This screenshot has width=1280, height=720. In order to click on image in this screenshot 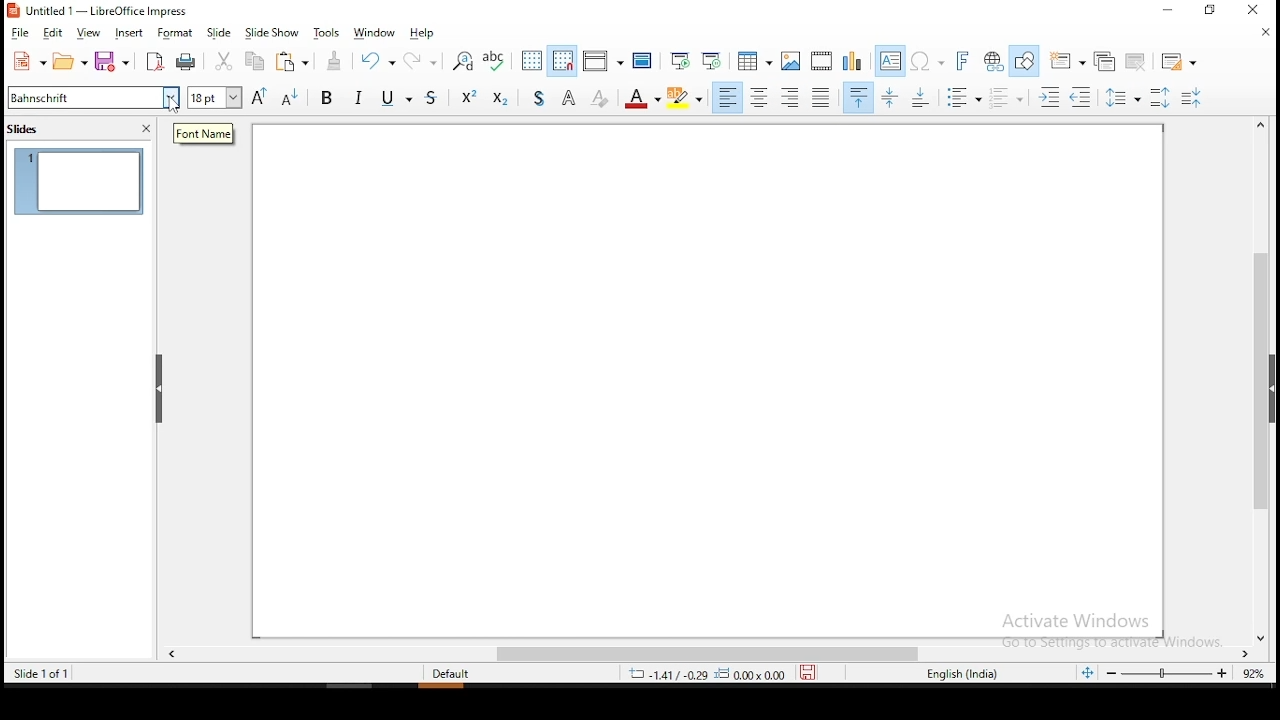, I will do `click(790, 60)`.